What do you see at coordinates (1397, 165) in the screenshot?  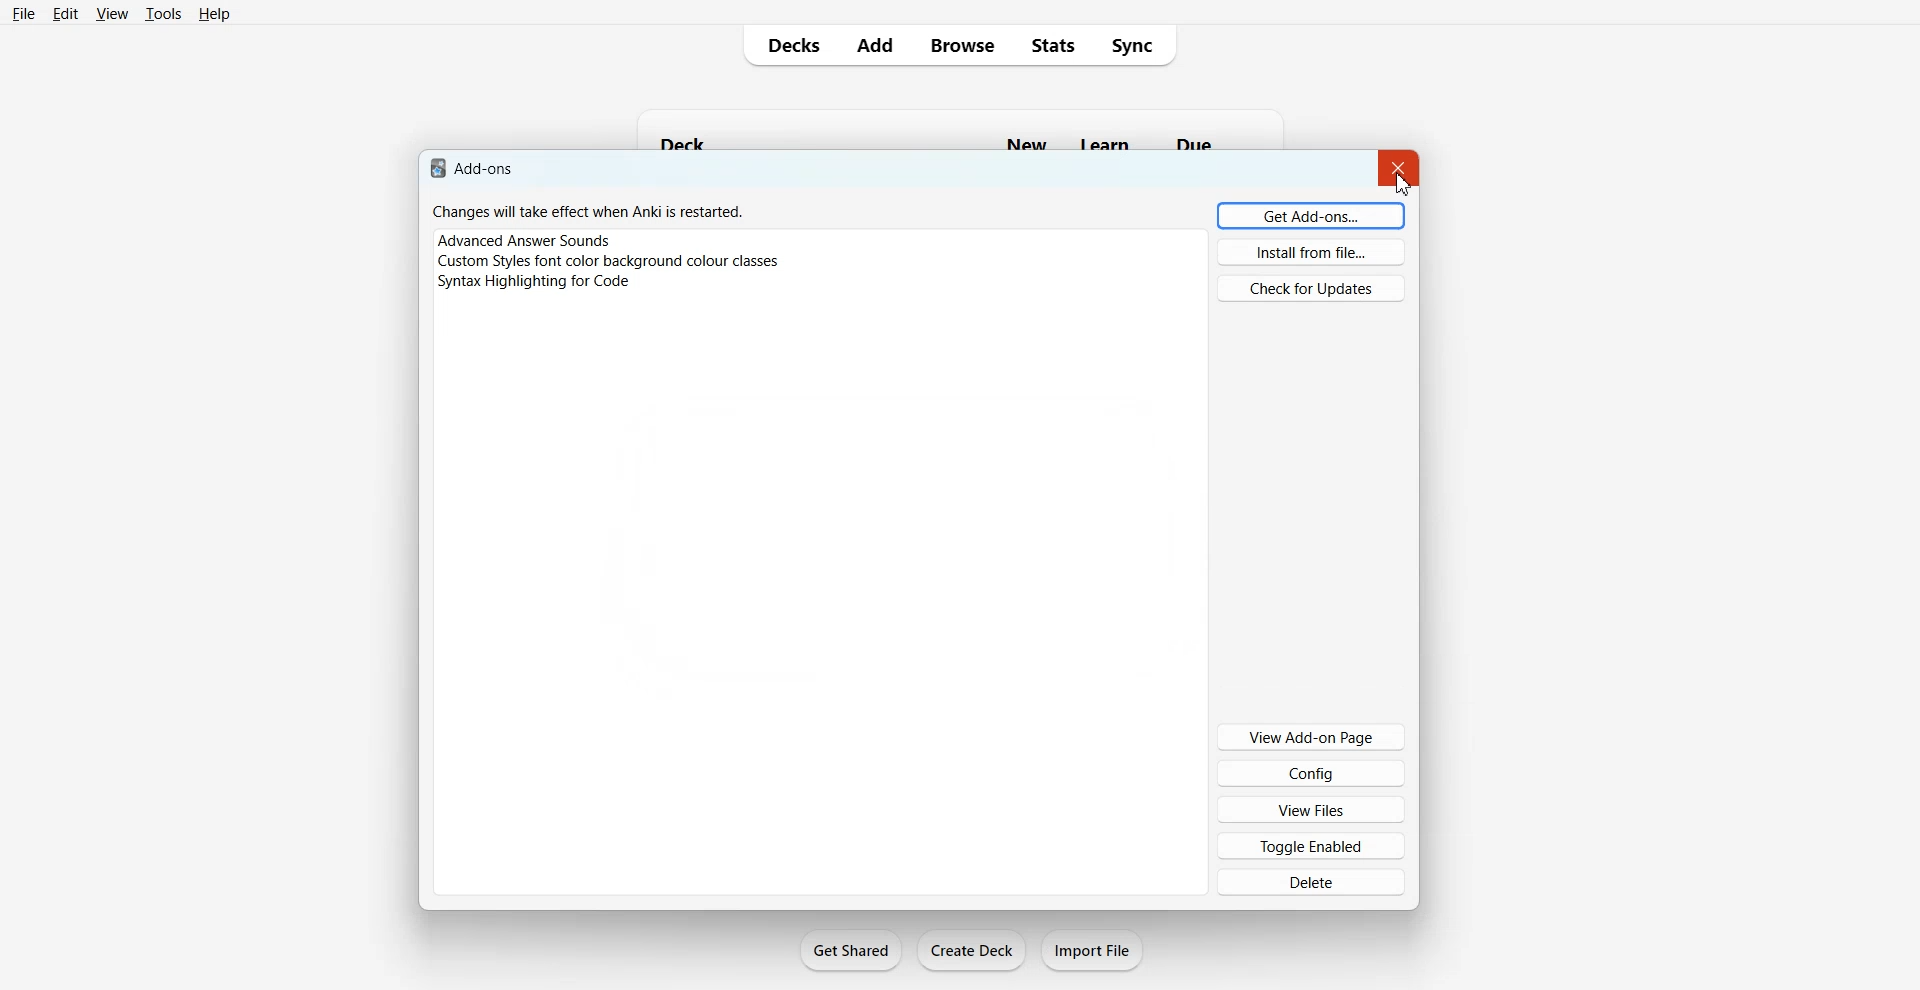 I see `Close` at bounding box center [1397, 165].